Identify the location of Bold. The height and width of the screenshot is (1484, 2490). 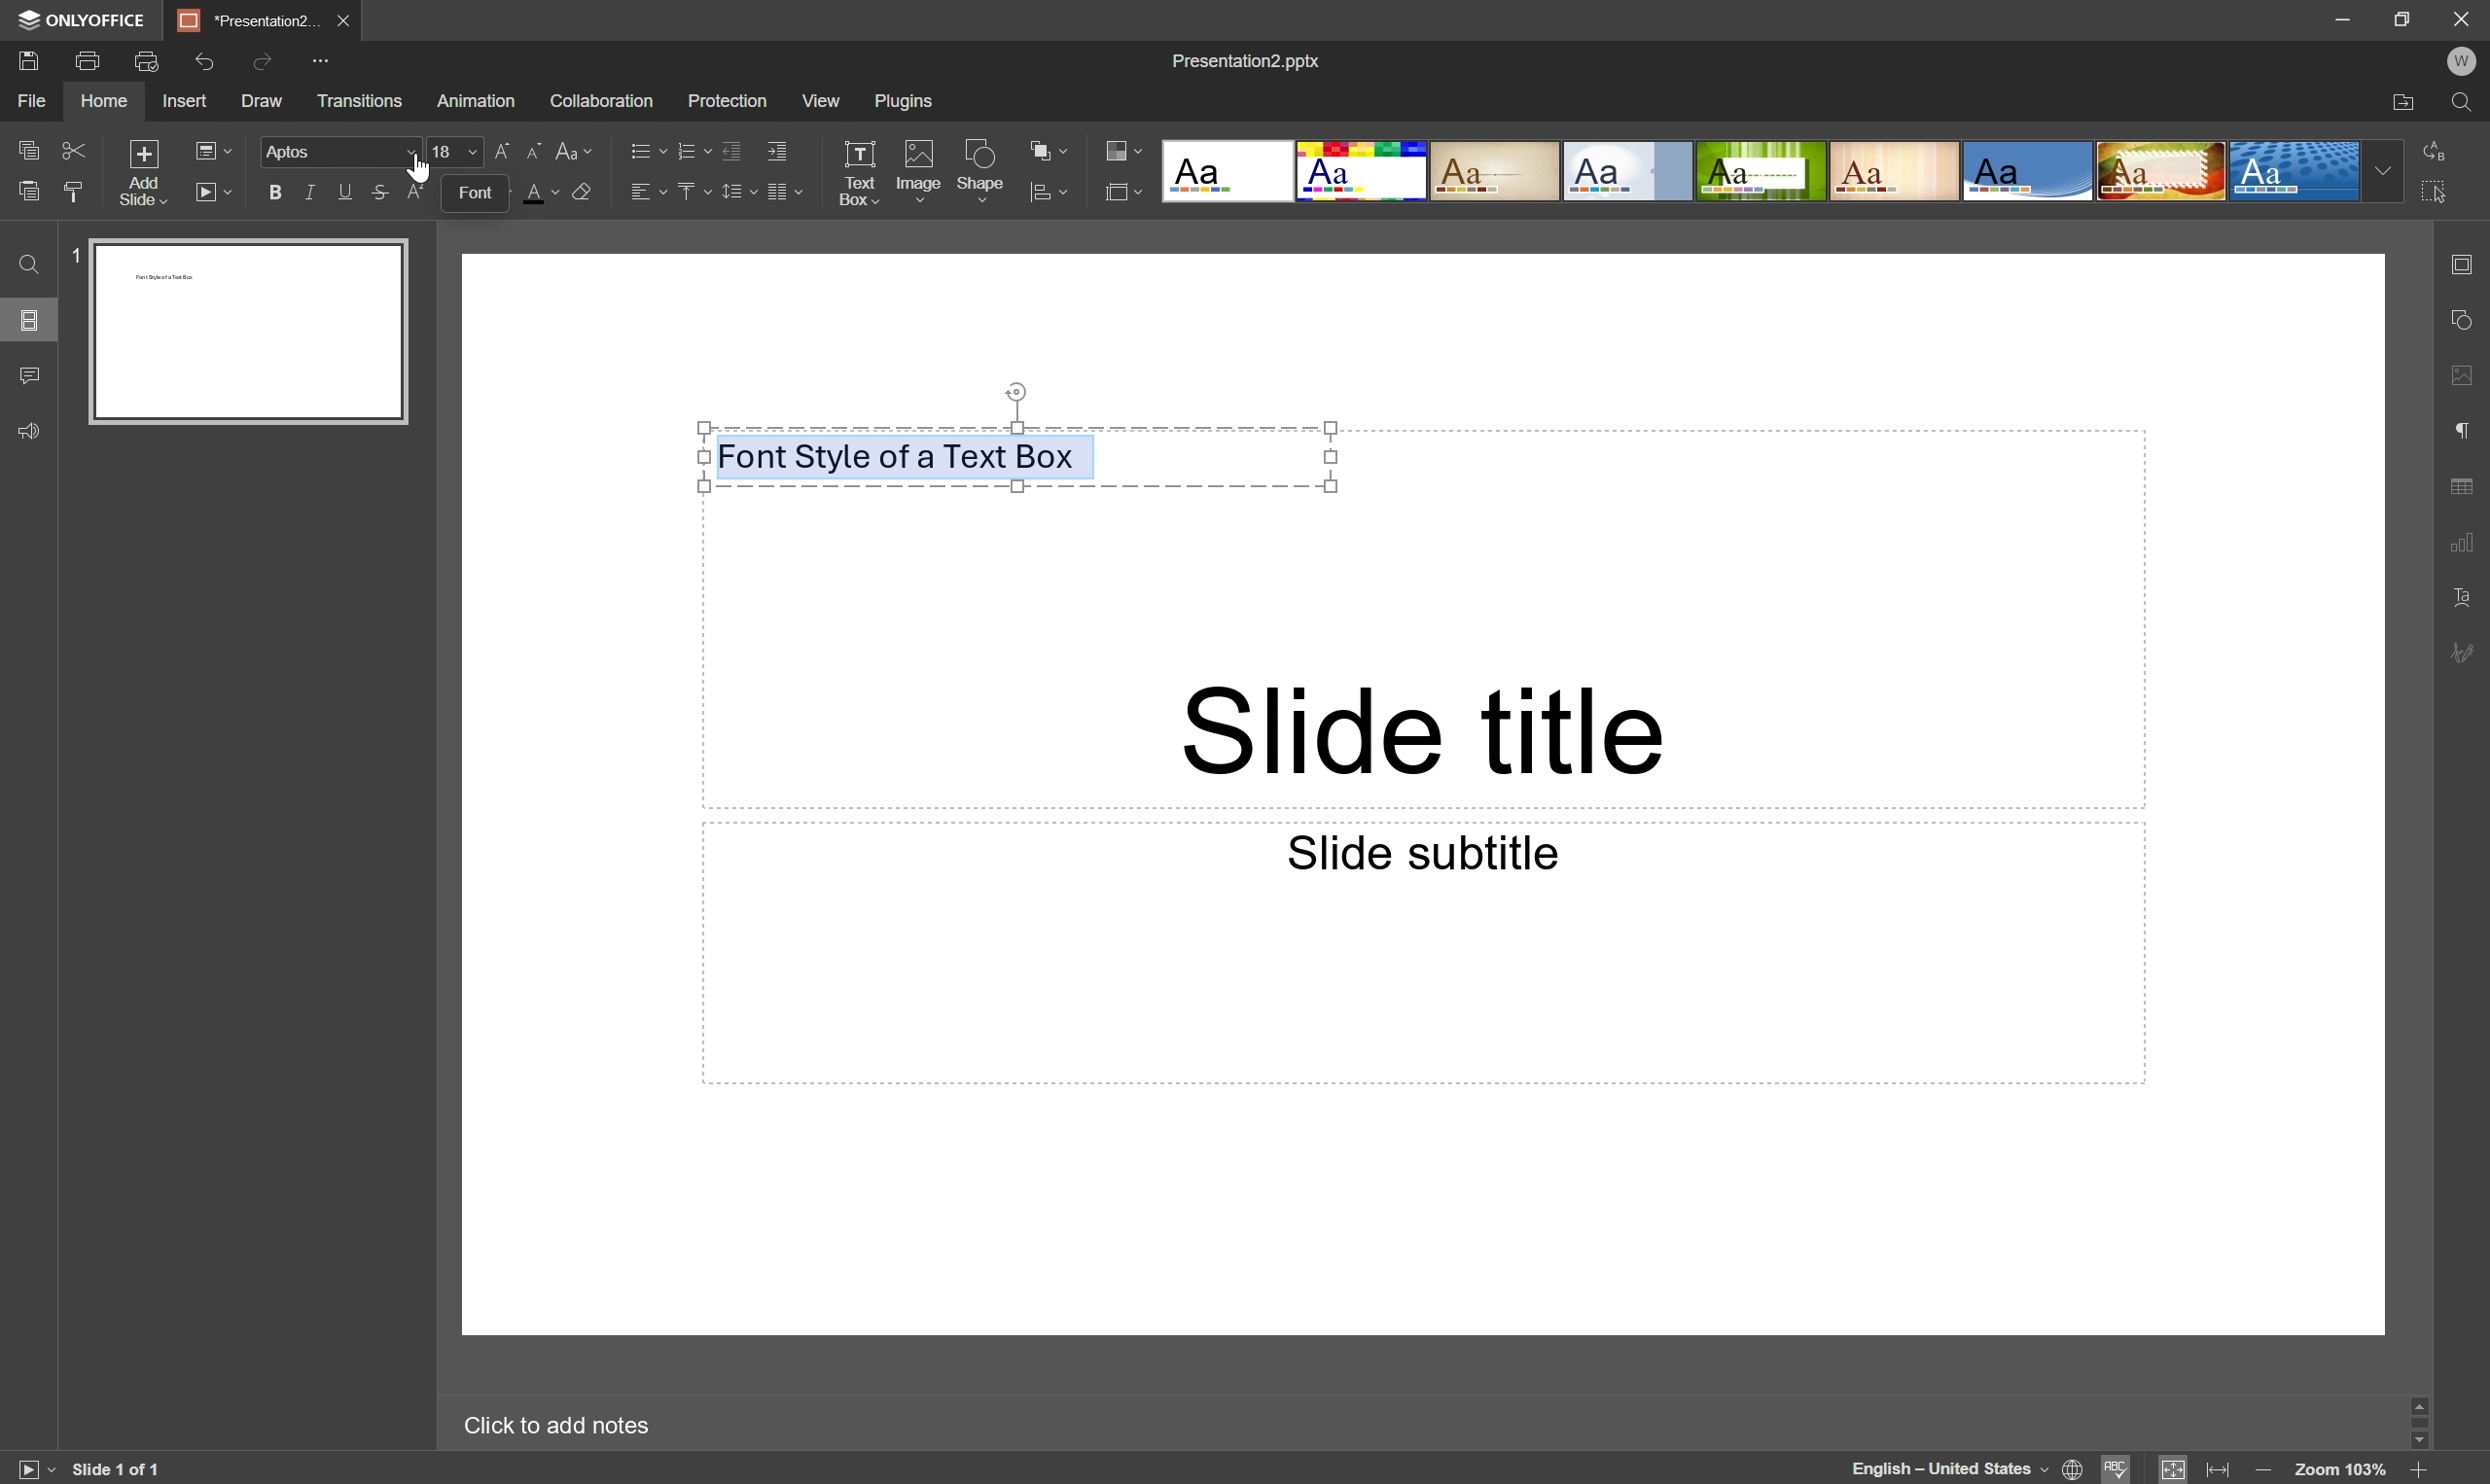
(276, 194).